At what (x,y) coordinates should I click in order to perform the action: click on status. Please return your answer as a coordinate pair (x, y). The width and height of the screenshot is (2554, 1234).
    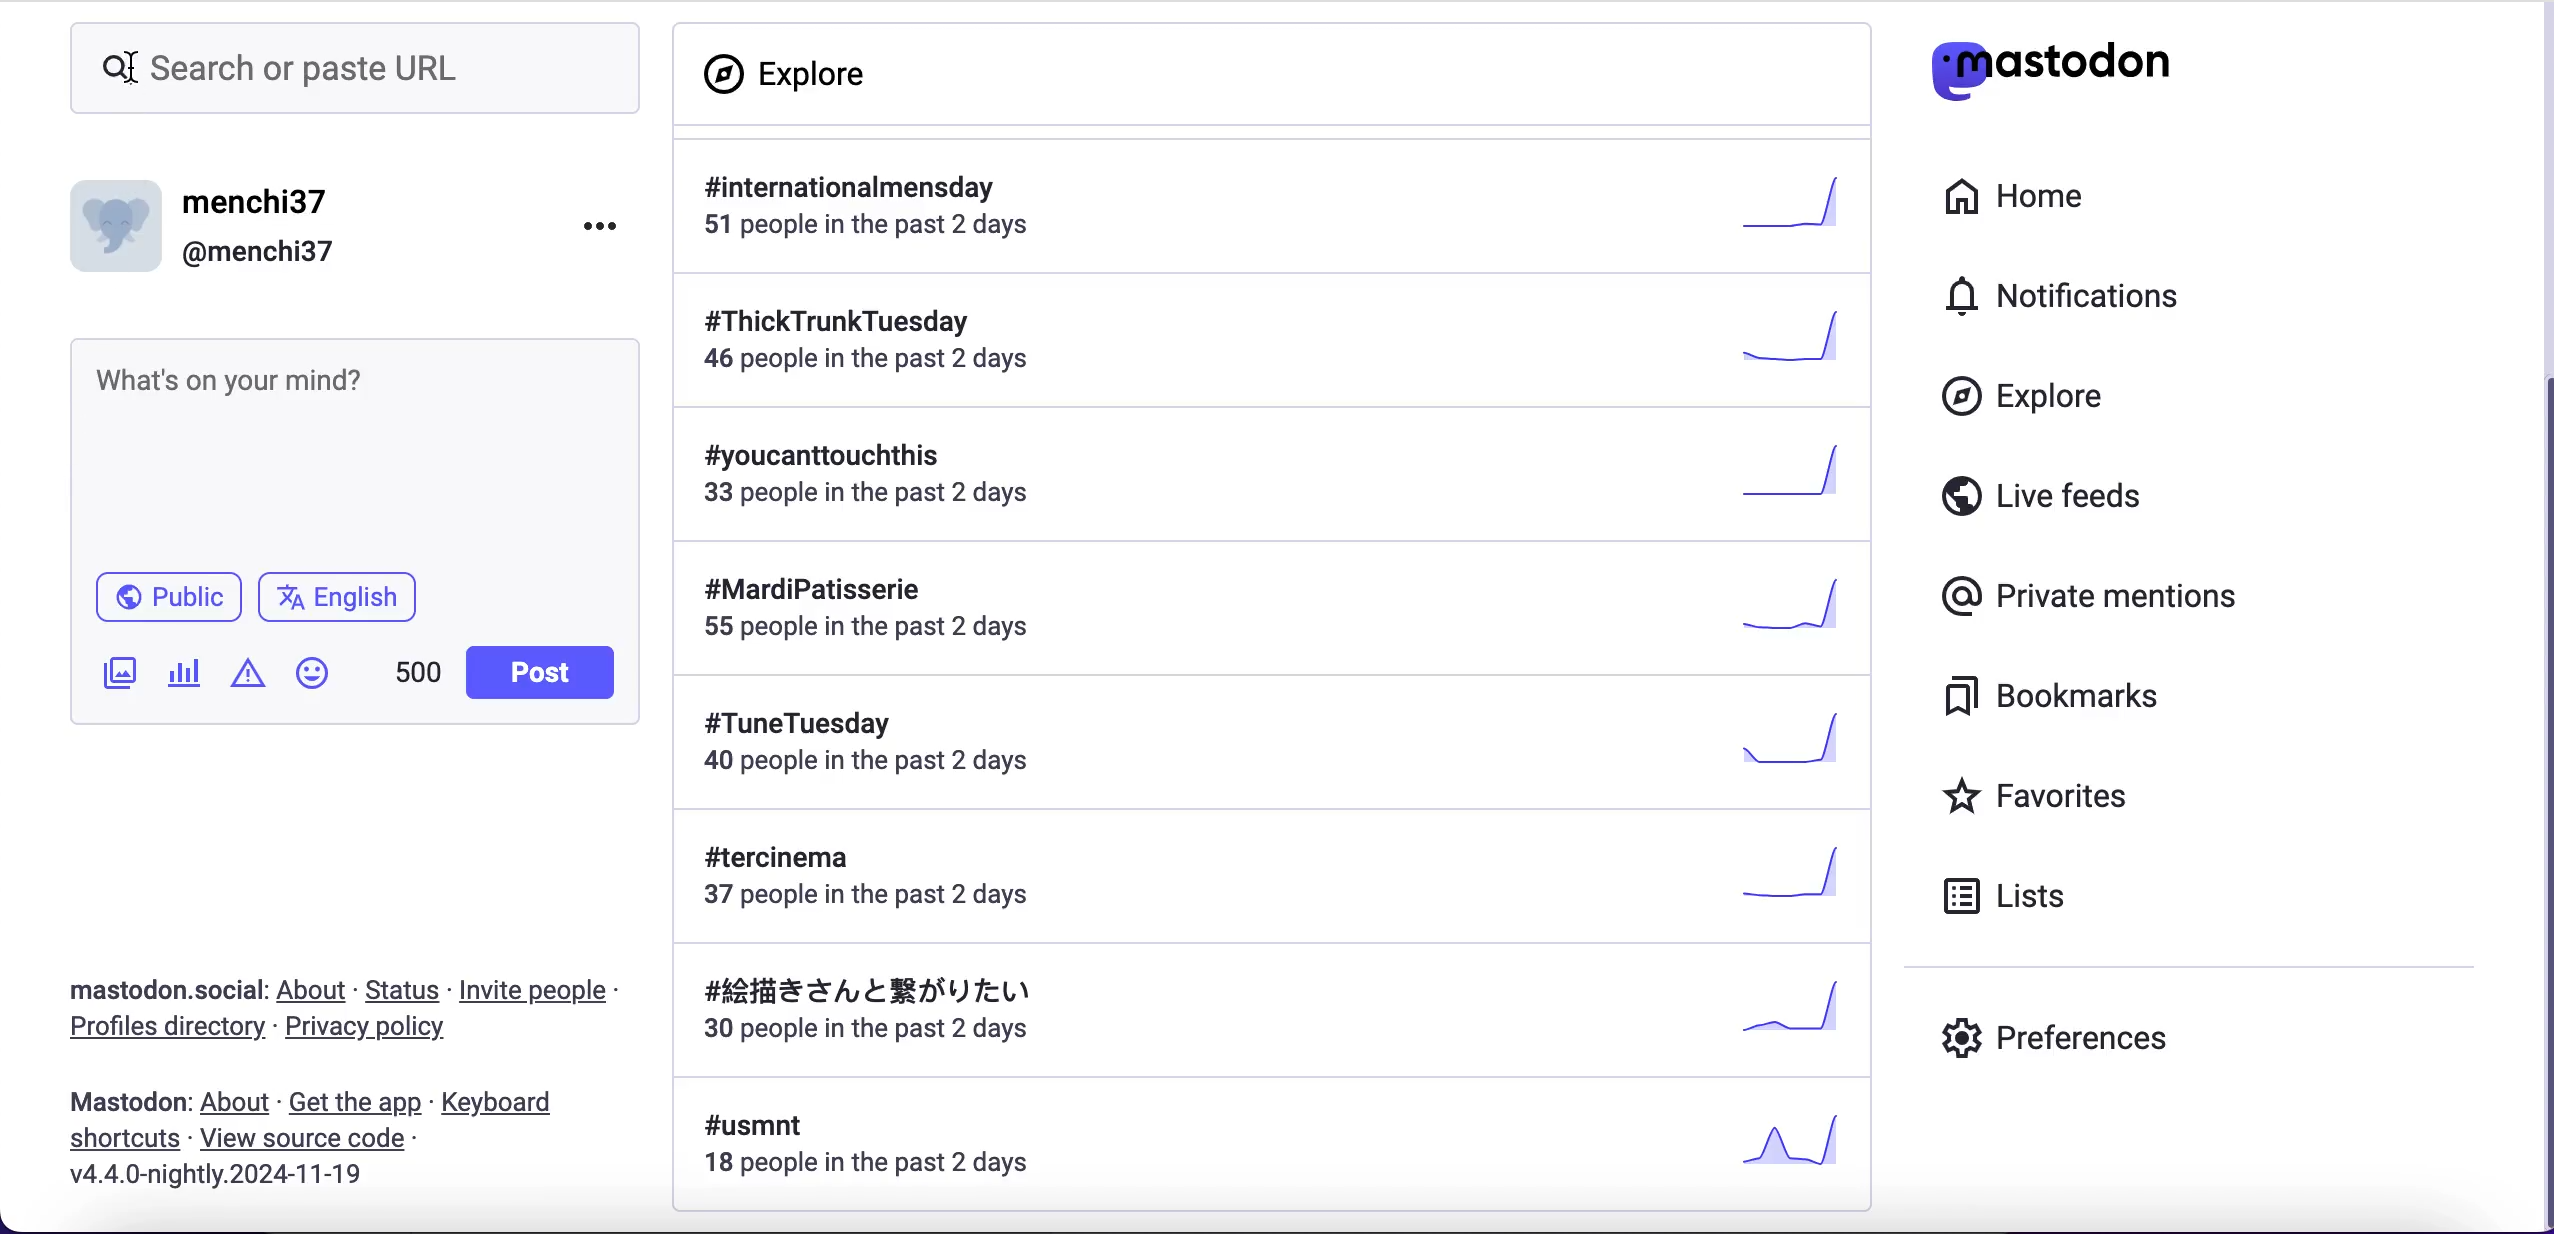
    Looking at the image, I should click on (402, 992).